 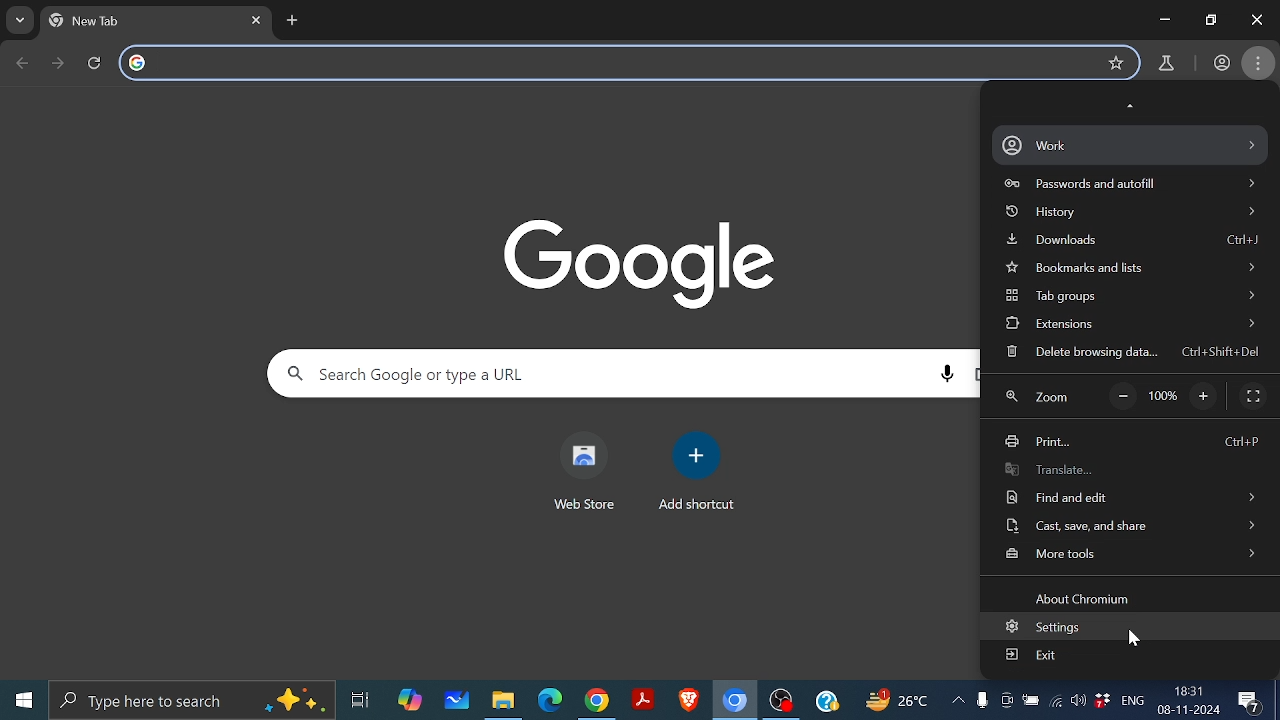 What do you see at coordinates (1134, 298) in the screenshot?
I see `tab group` at bounding box center [1134, 298].